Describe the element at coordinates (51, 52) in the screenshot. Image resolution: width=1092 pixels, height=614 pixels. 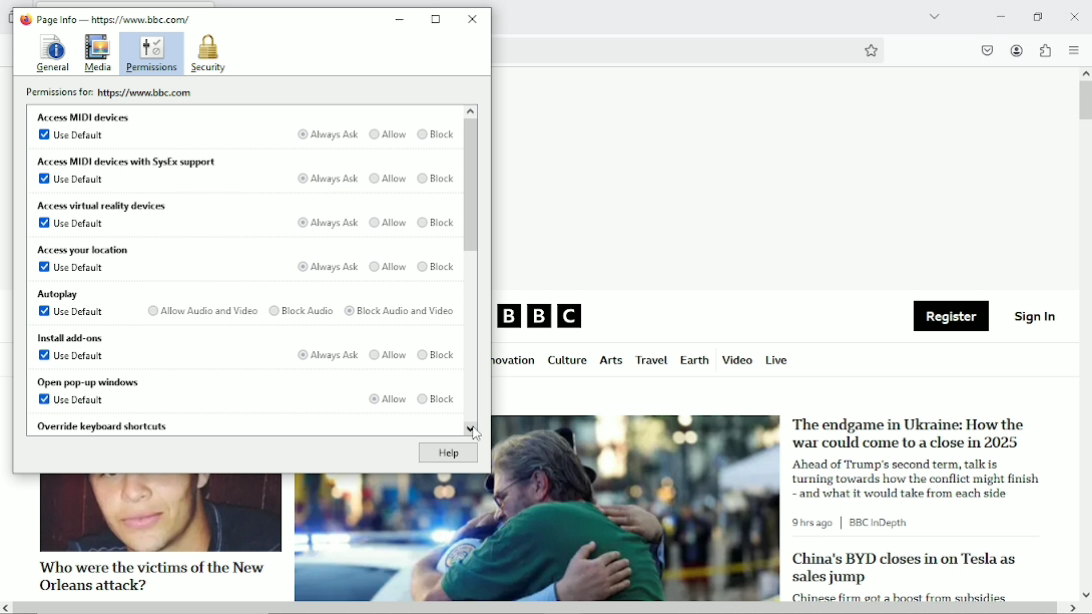
I see `General` at that location.